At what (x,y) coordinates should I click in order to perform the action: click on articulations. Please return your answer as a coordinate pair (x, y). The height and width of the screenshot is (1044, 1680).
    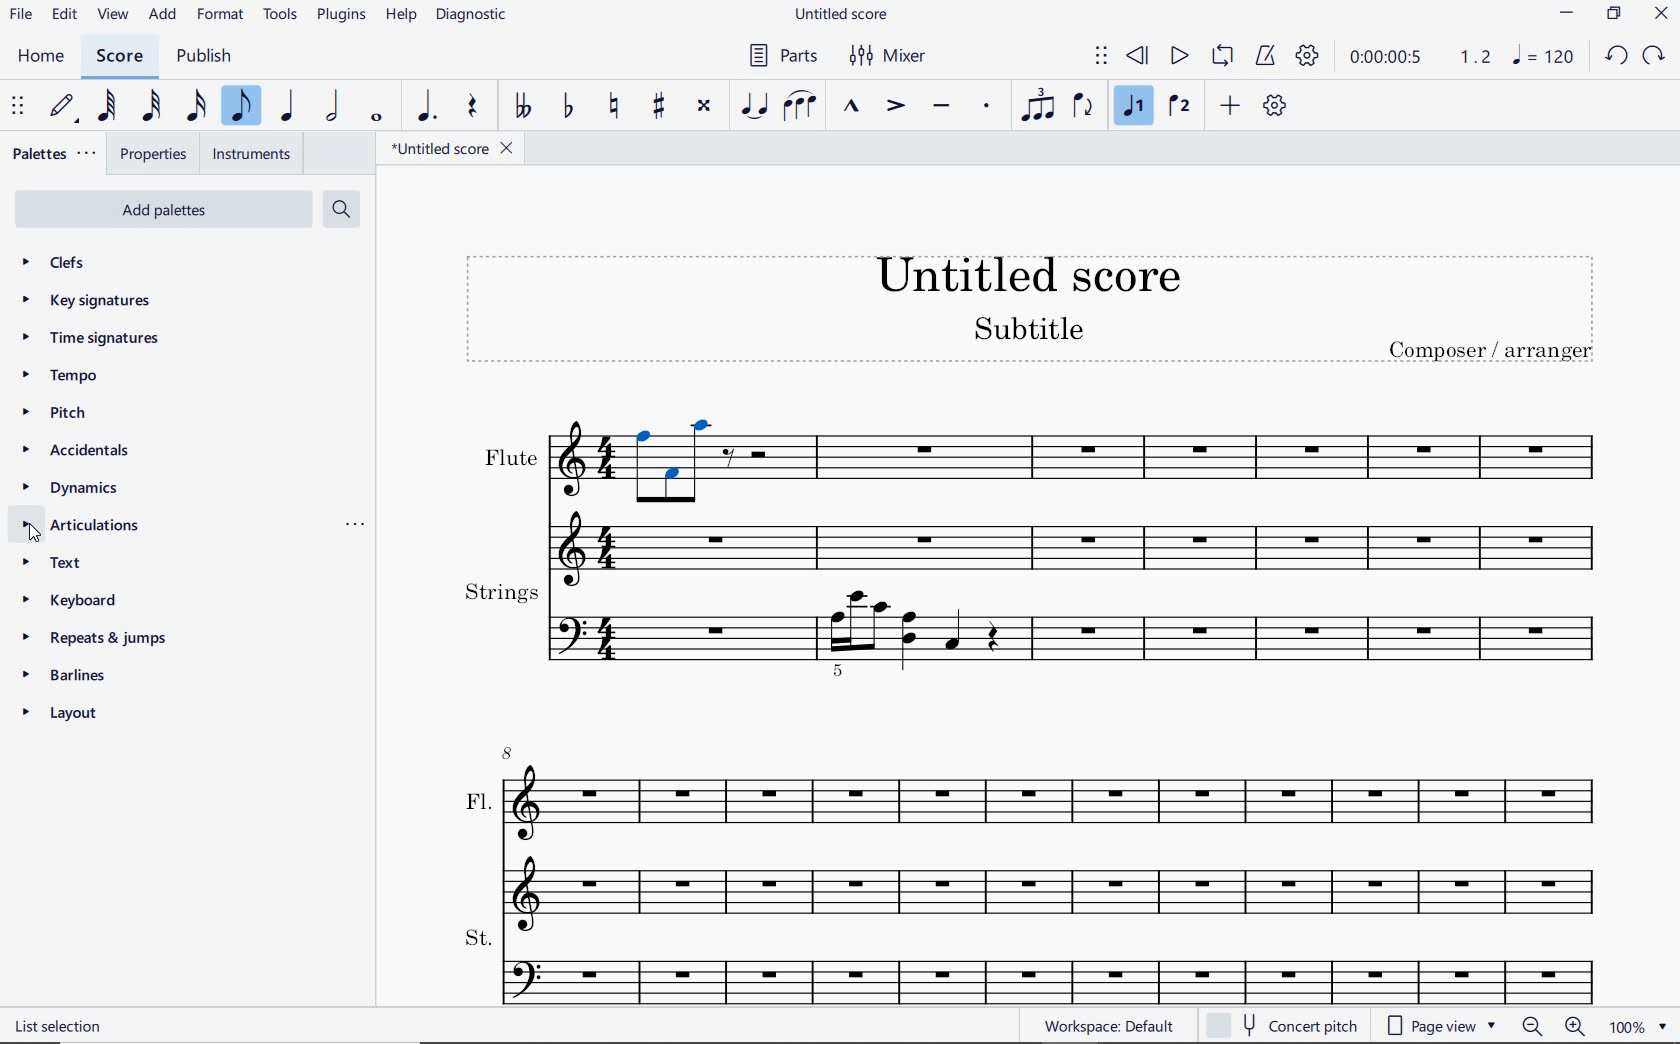
    Looking at the image, I should click on (81, 526).